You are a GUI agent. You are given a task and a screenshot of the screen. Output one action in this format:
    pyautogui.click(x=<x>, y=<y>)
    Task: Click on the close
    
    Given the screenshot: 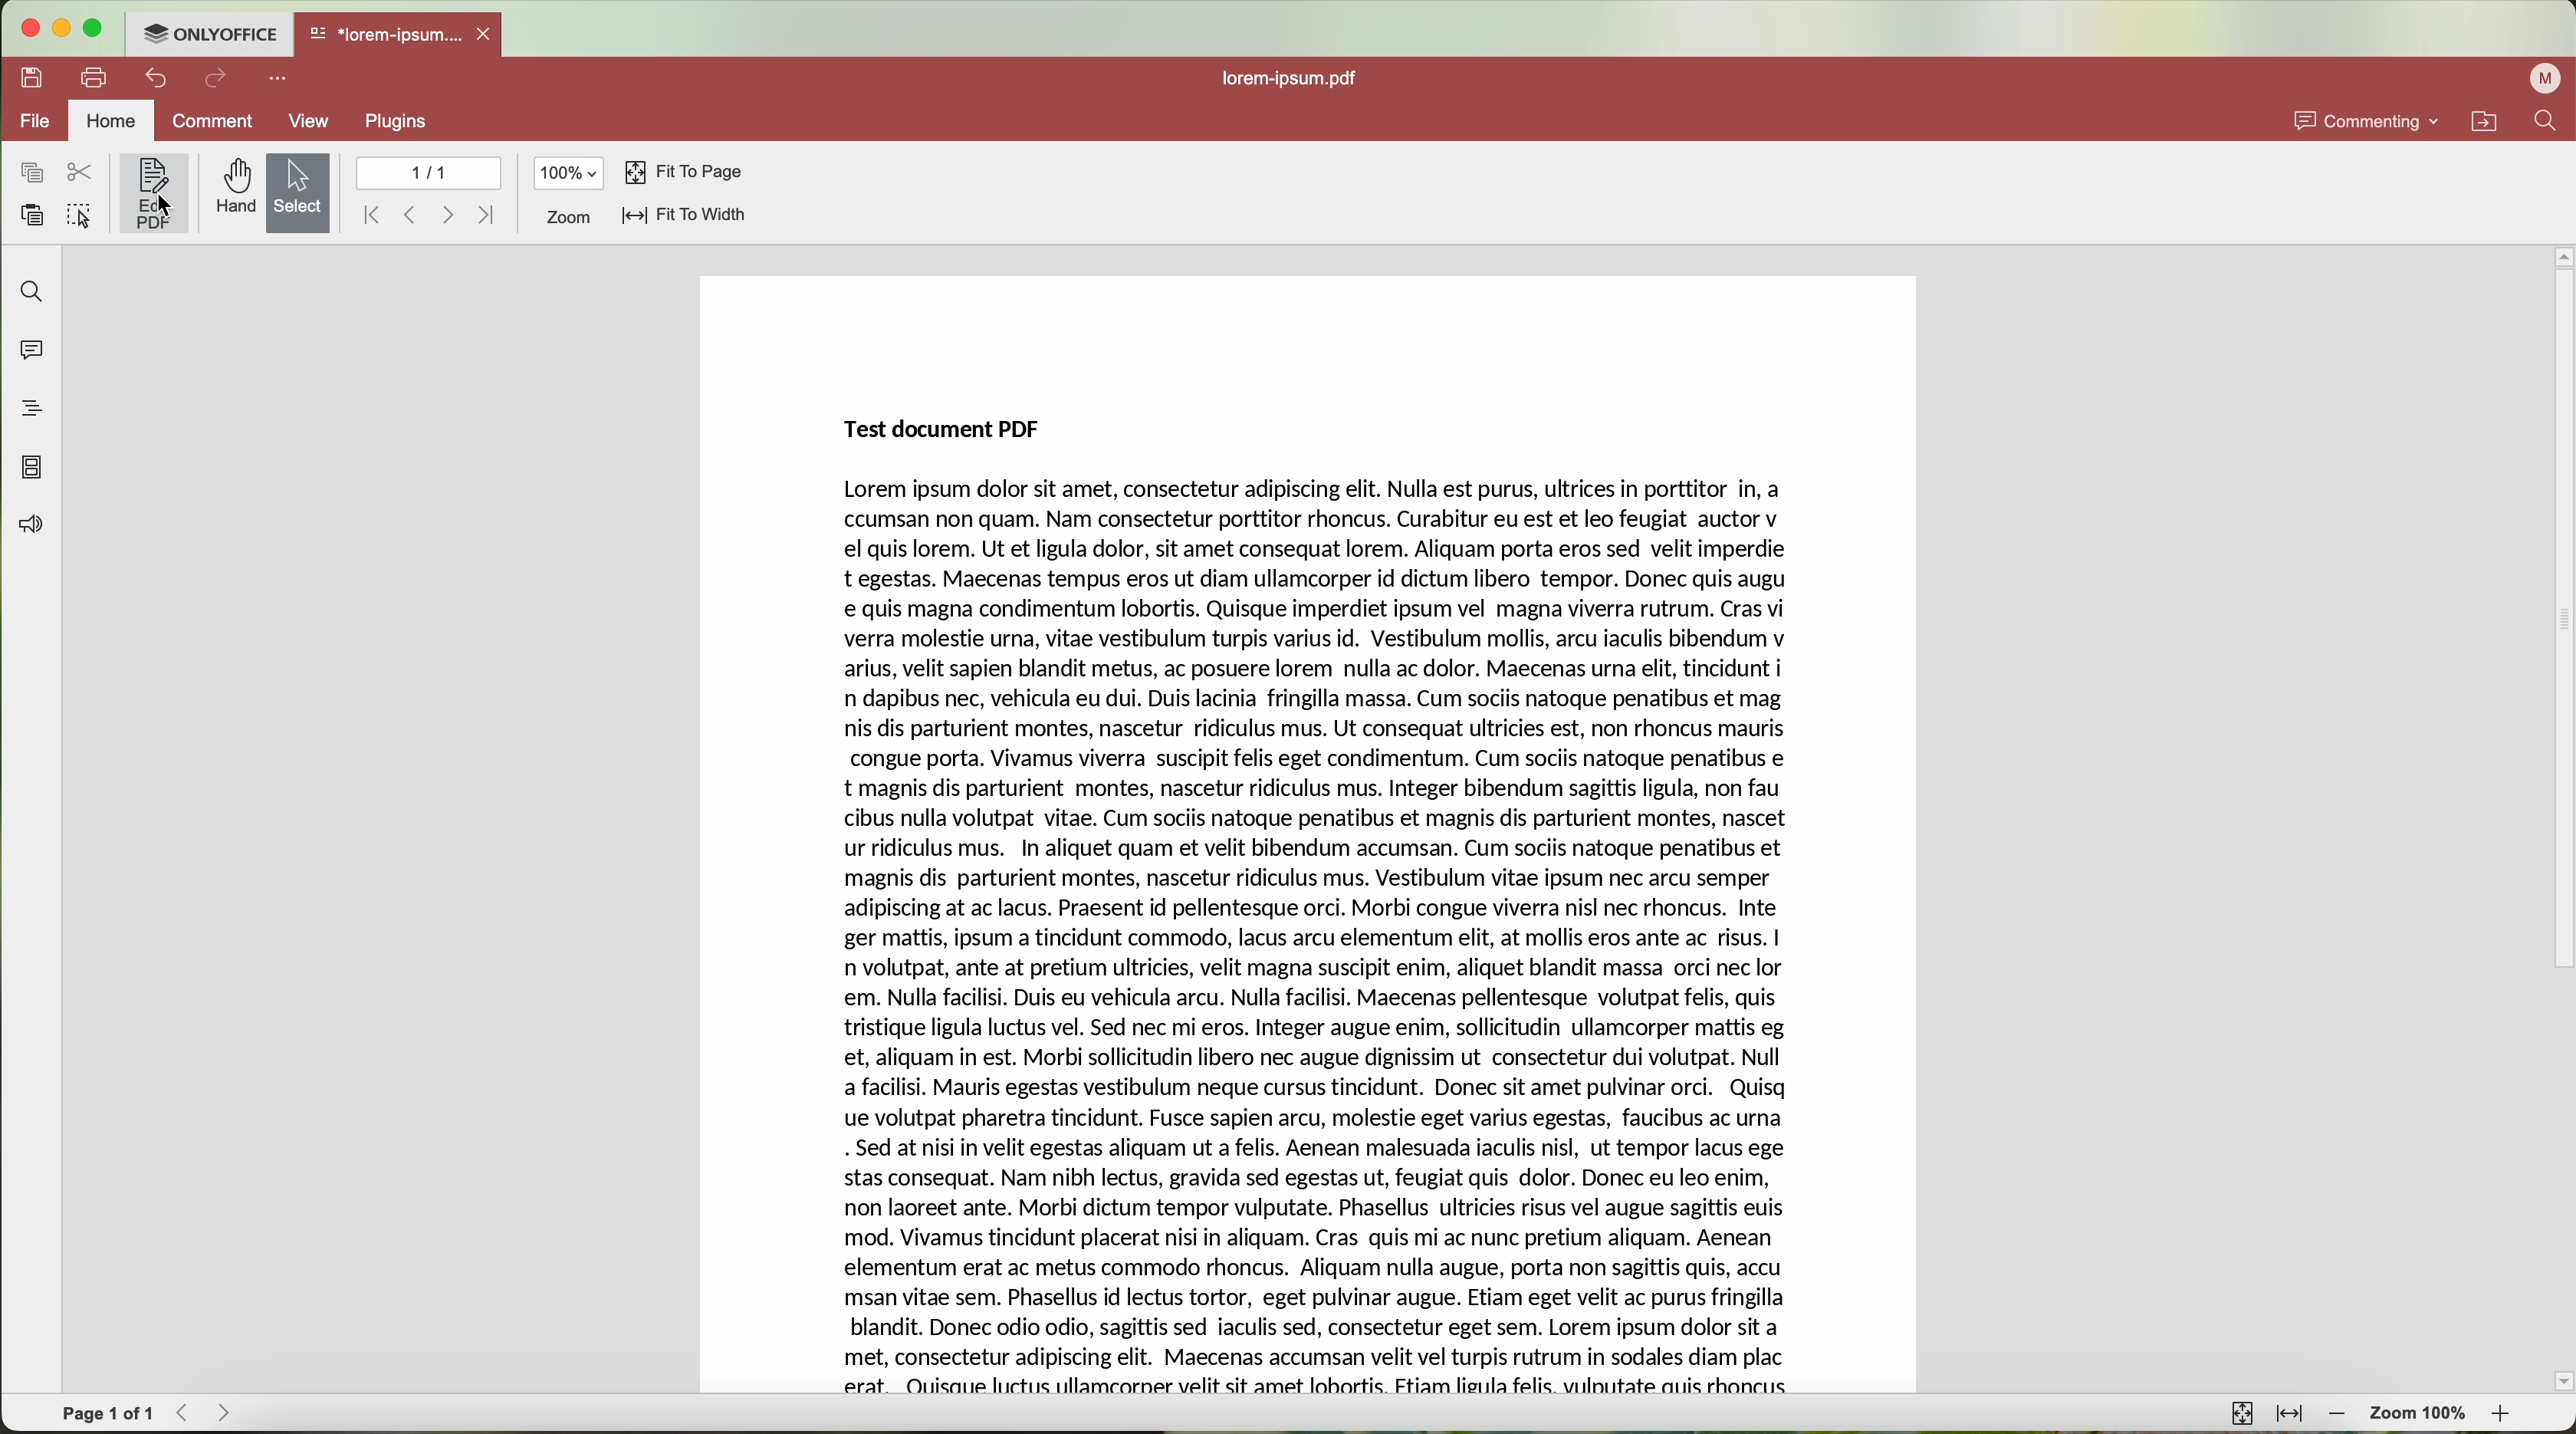 What is the action you would take?
    pyautogui.click(x=487, y=33)
    